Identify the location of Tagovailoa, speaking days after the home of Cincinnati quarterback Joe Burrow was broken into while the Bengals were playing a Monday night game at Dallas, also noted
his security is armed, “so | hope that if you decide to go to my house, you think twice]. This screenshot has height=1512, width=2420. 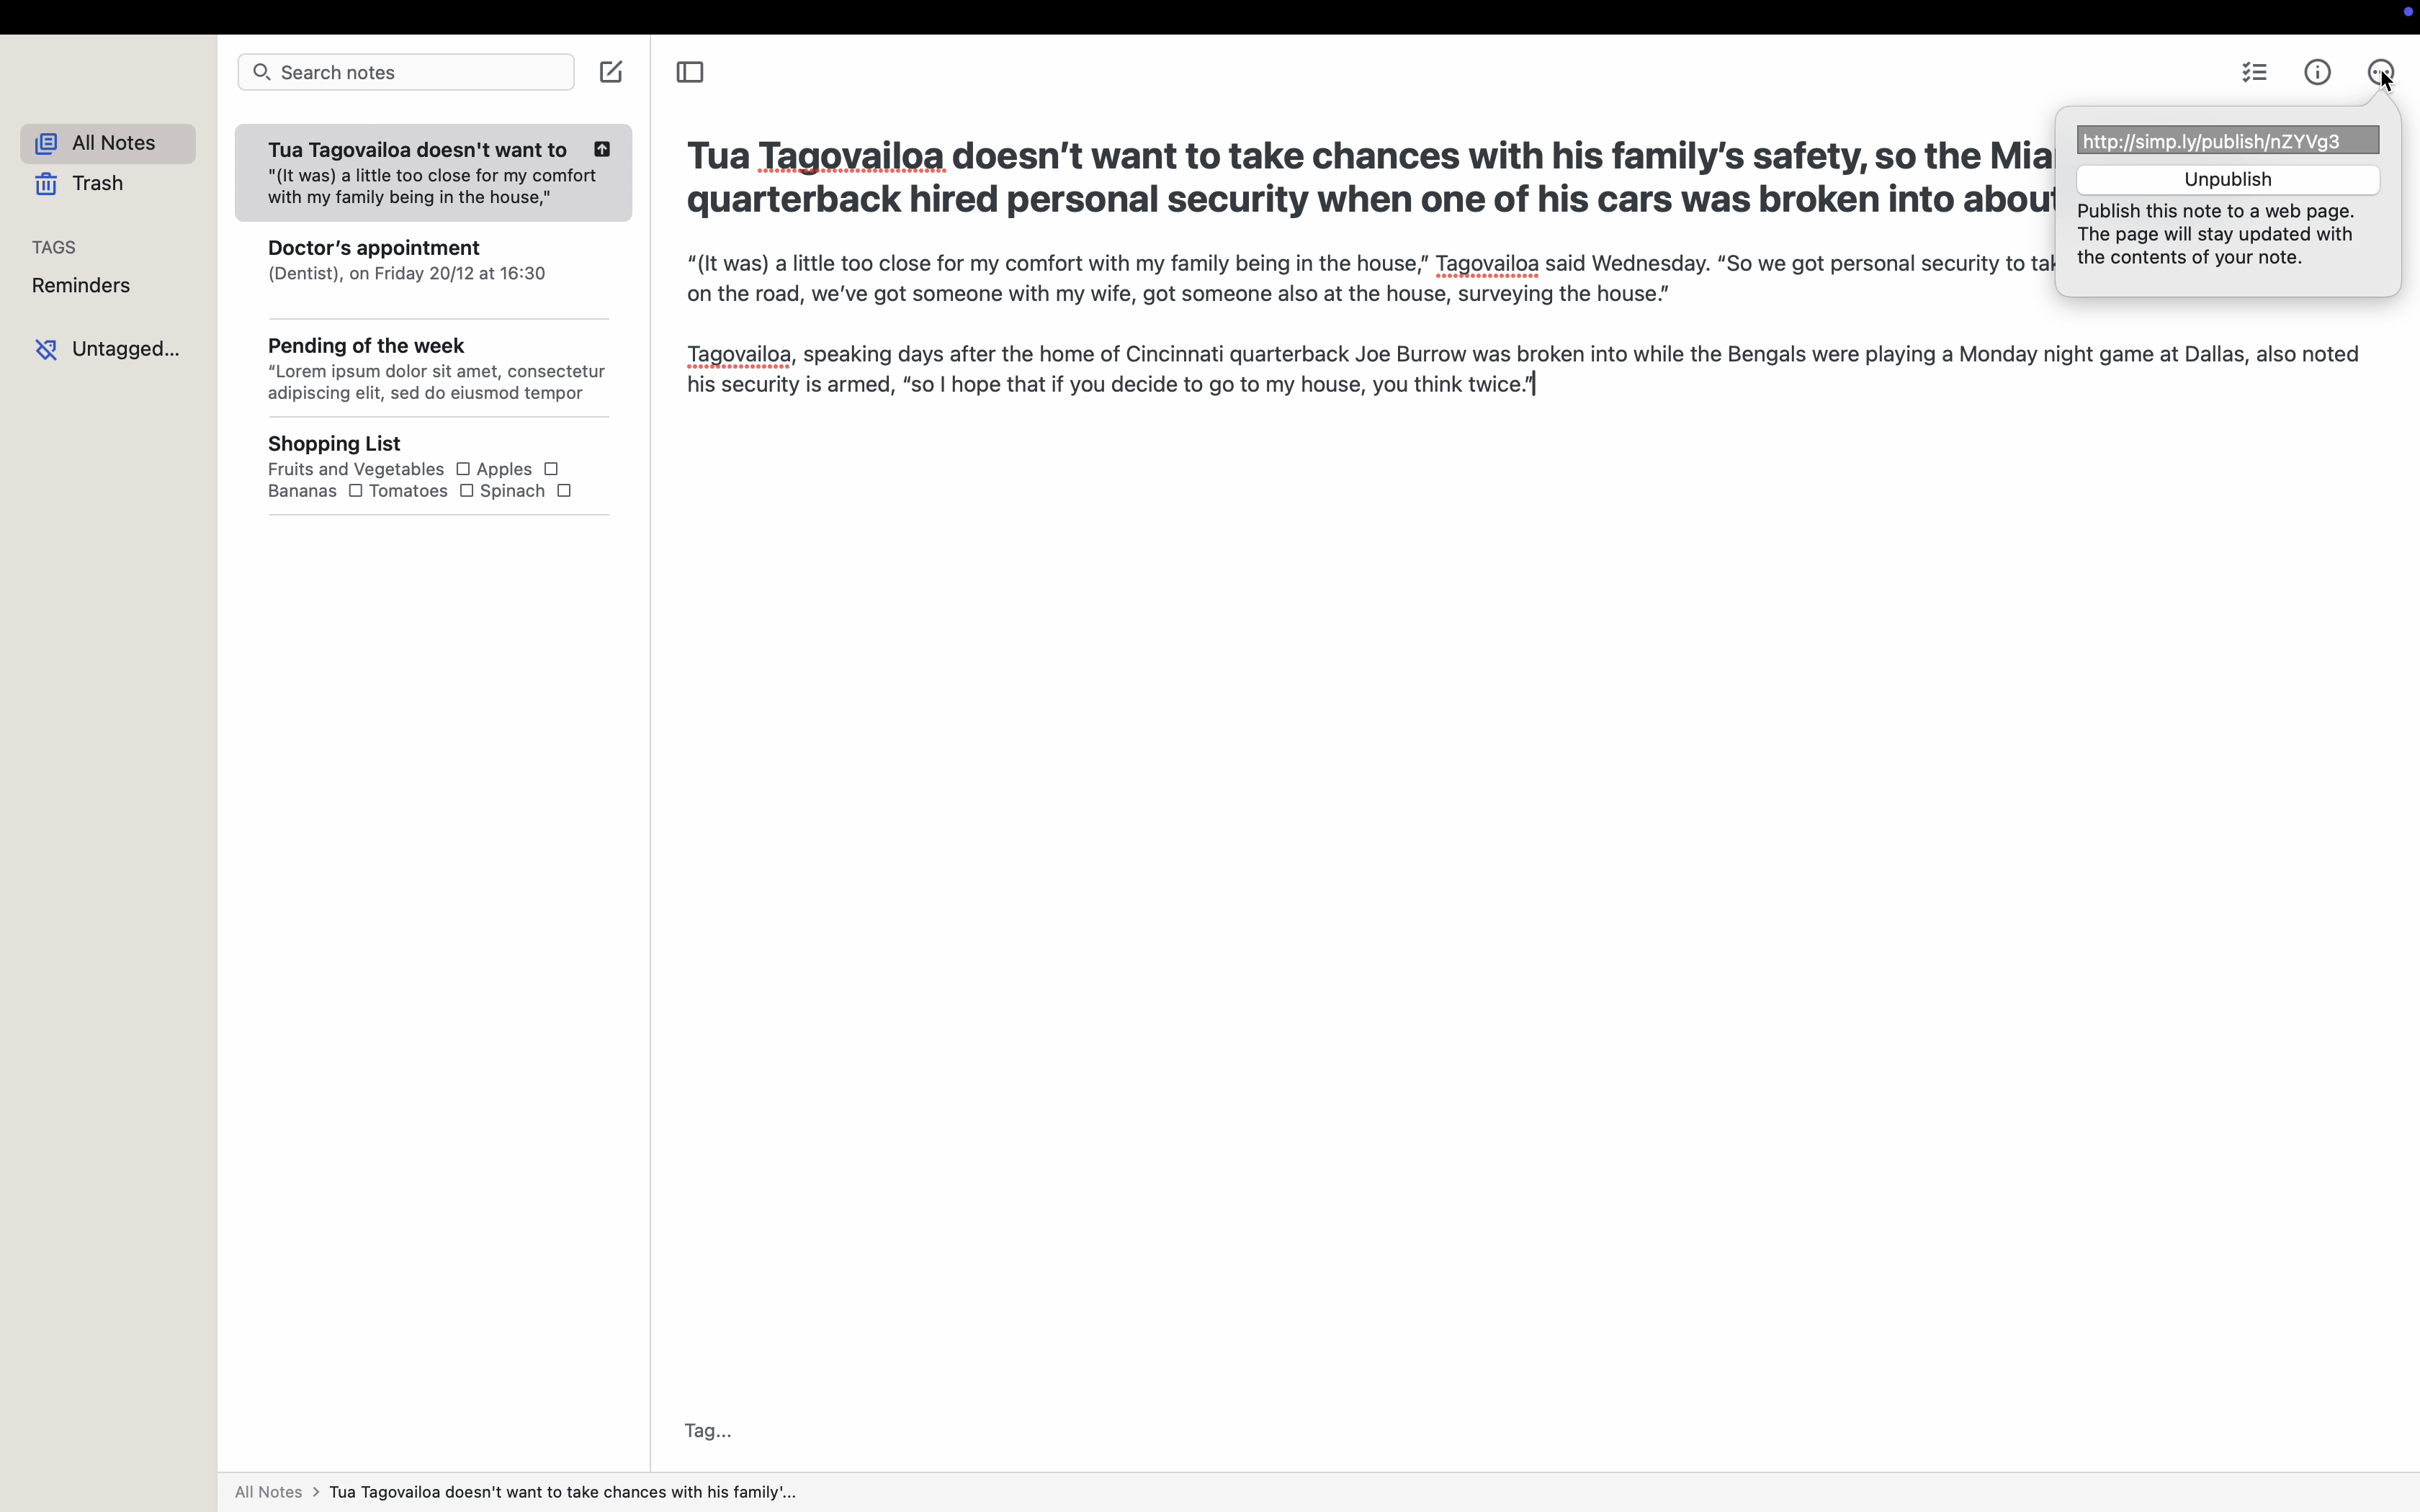
(1522, 373).